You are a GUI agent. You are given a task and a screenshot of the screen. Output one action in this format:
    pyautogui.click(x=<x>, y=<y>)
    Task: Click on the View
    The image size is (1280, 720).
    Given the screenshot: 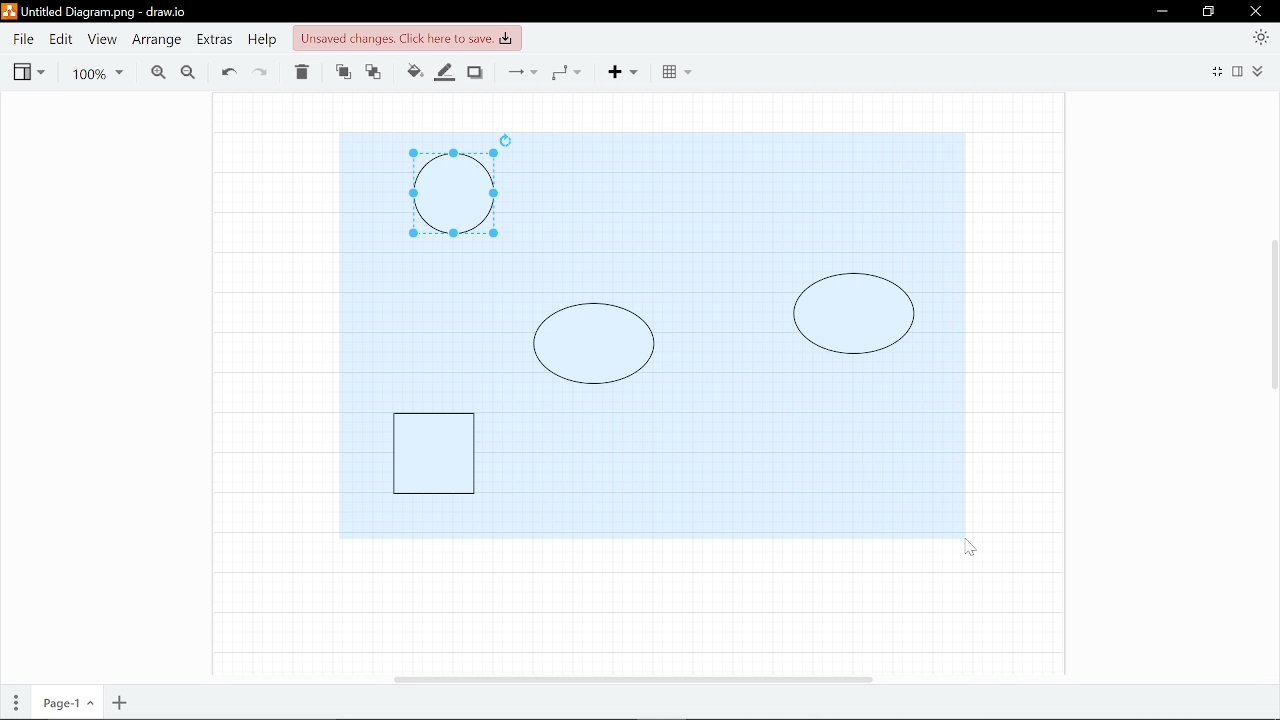 What is the action you would take?
    pyautogui.click(x=100, y=39)
    